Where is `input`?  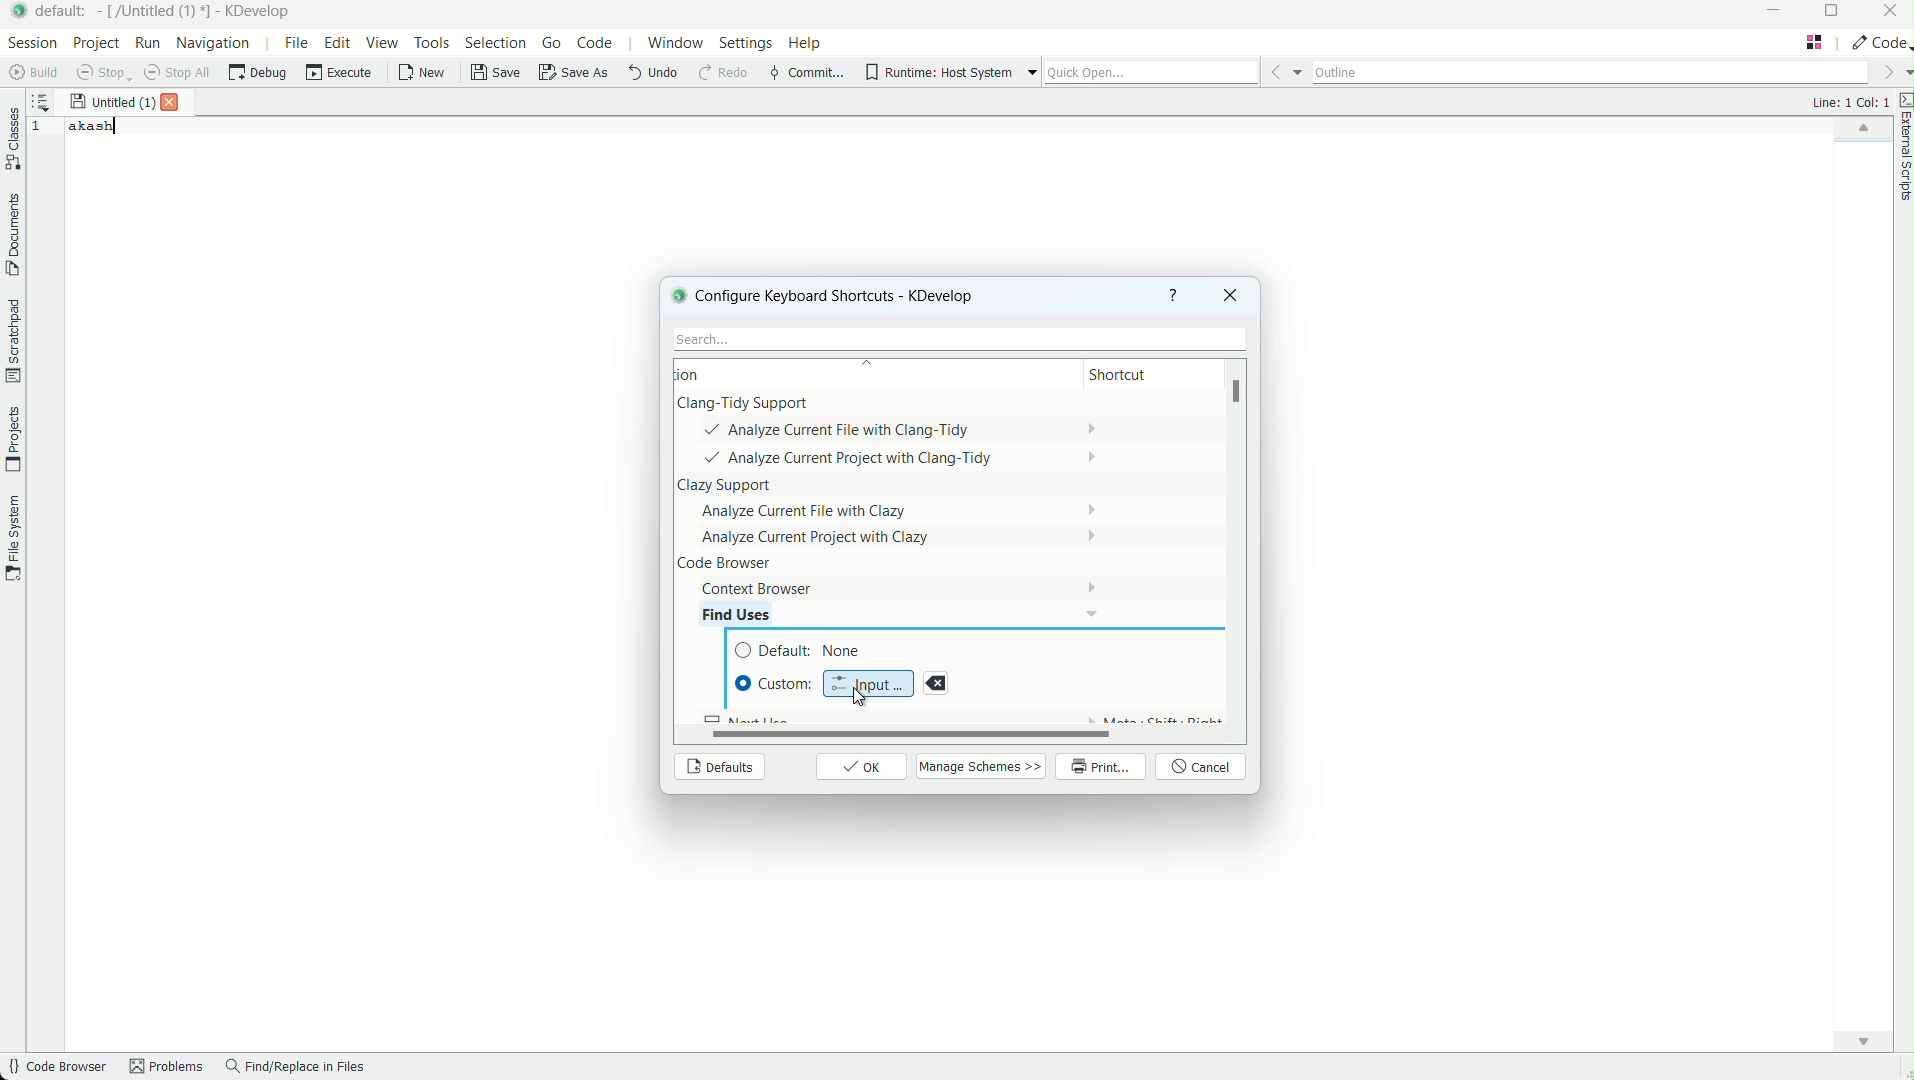
input is located at coordinates (869, 681).